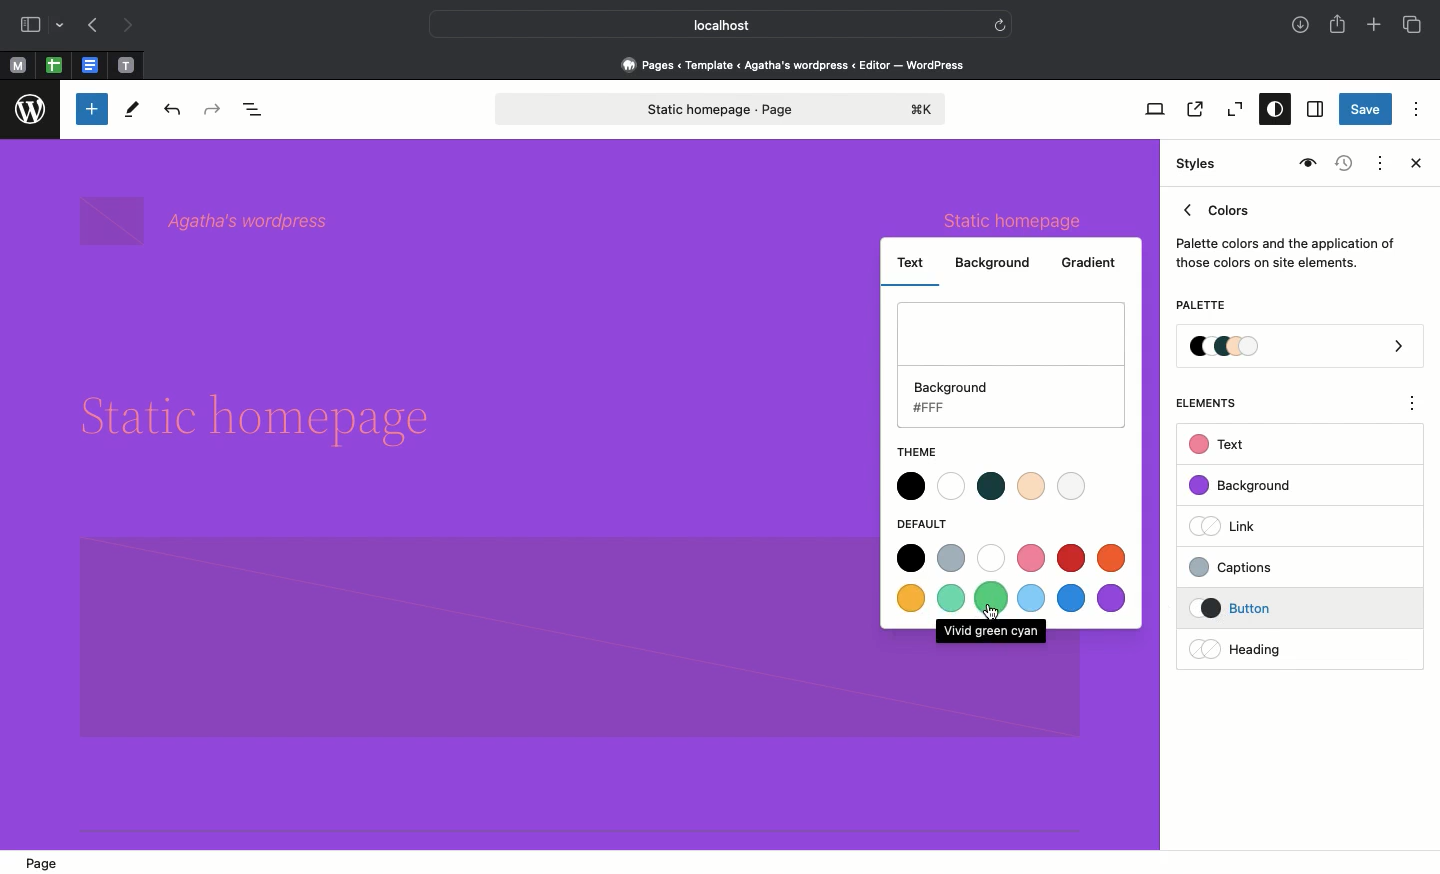  I want to click on Style book, so click(1305, 164).